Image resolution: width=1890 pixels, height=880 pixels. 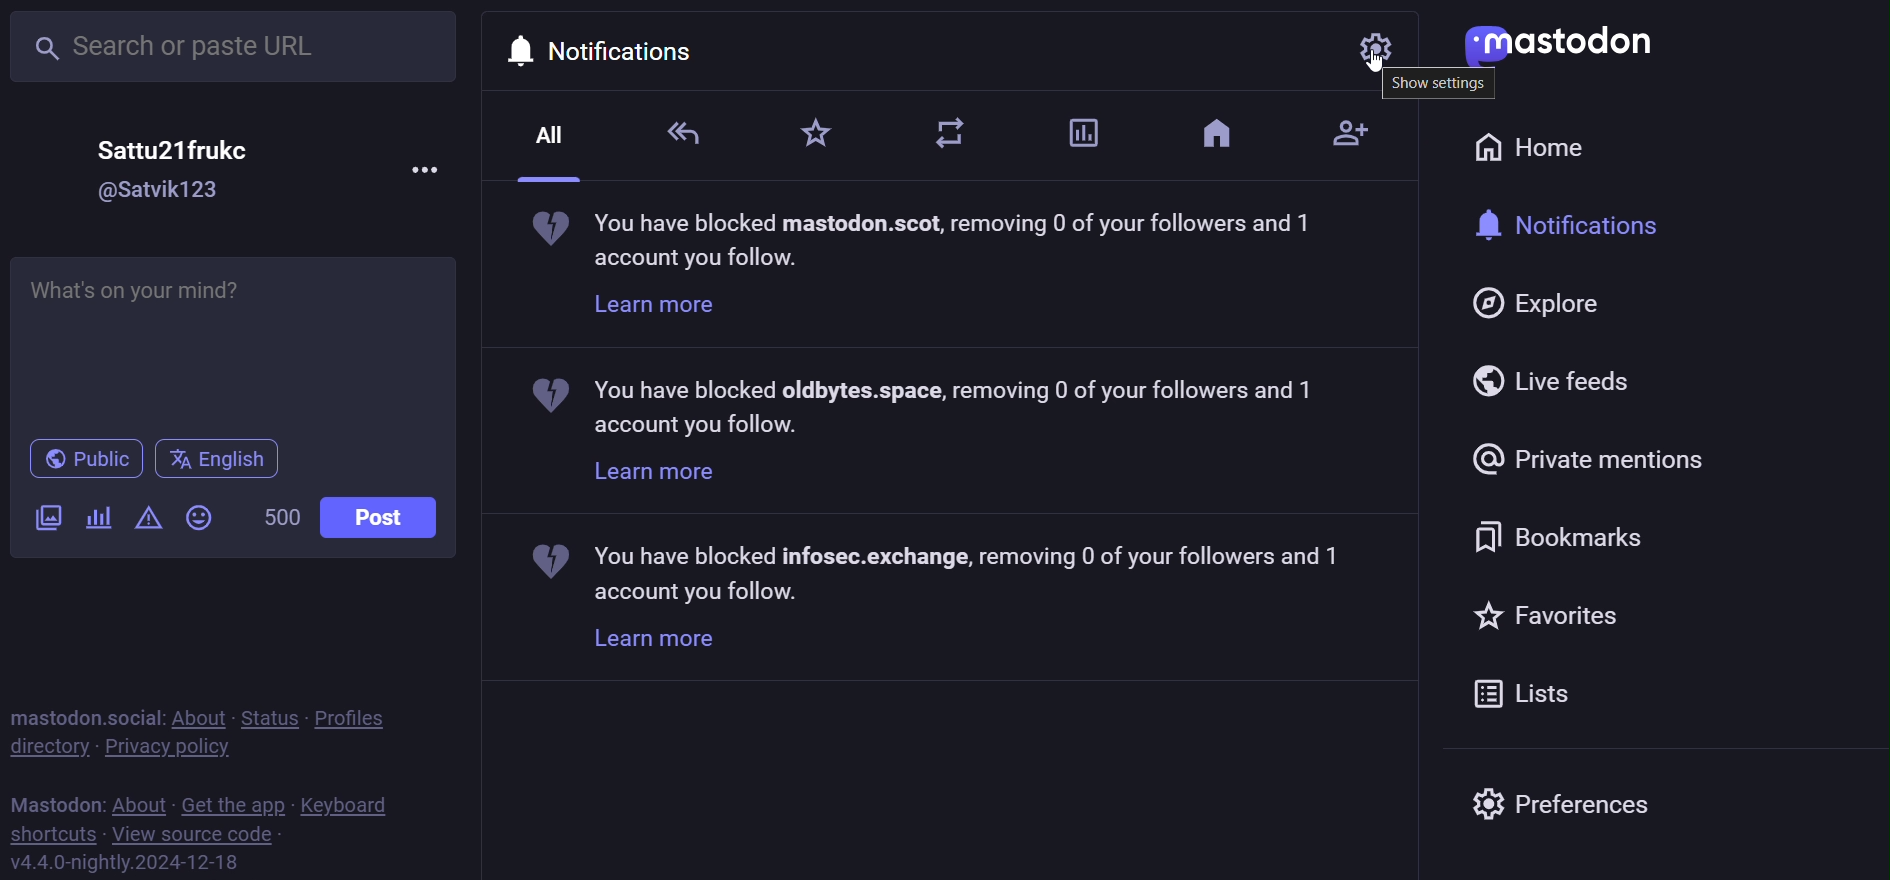 I want to click on favorite, so click(x=1549, y=614).